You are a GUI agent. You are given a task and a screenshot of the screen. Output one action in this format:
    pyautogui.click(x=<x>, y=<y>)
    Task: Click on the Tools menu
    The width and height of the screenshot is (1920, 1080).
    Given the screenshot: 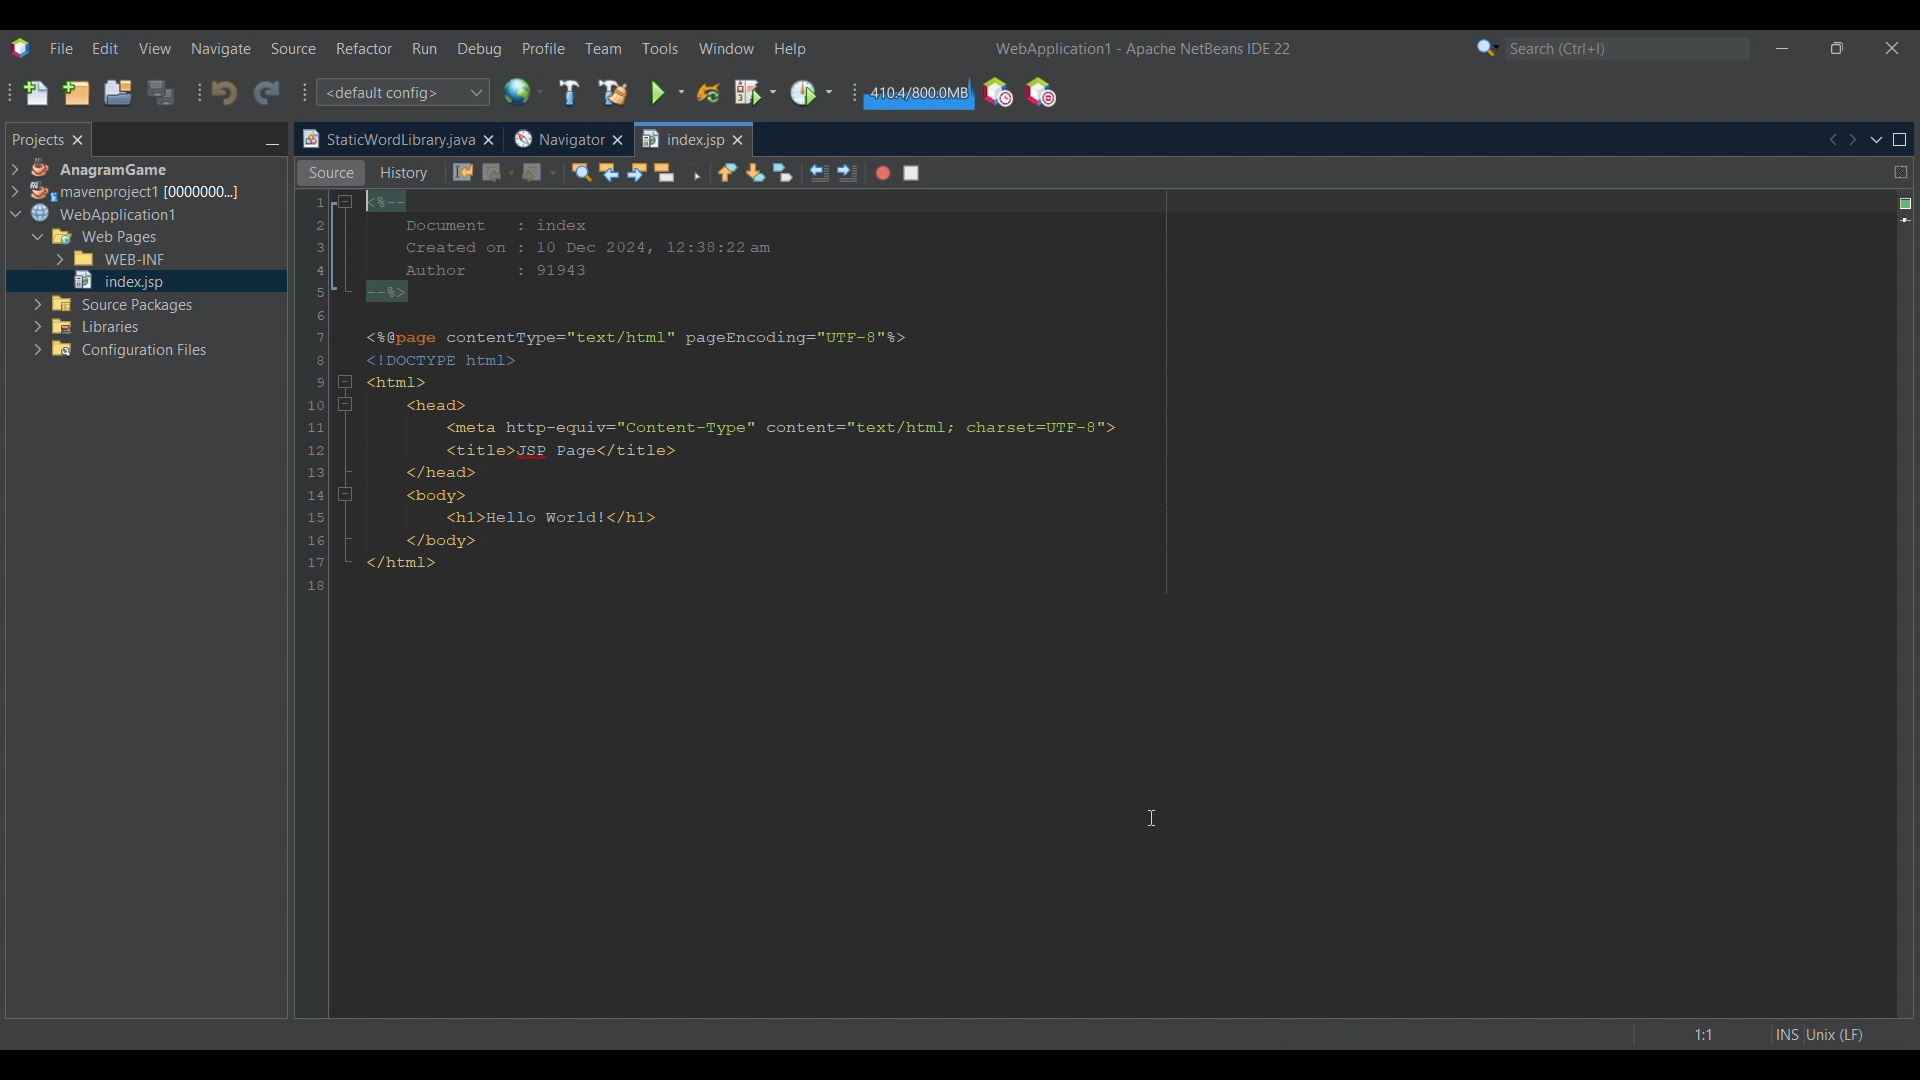 What is the action you would take?
    pyautogui.click(x=659, y=48)
    